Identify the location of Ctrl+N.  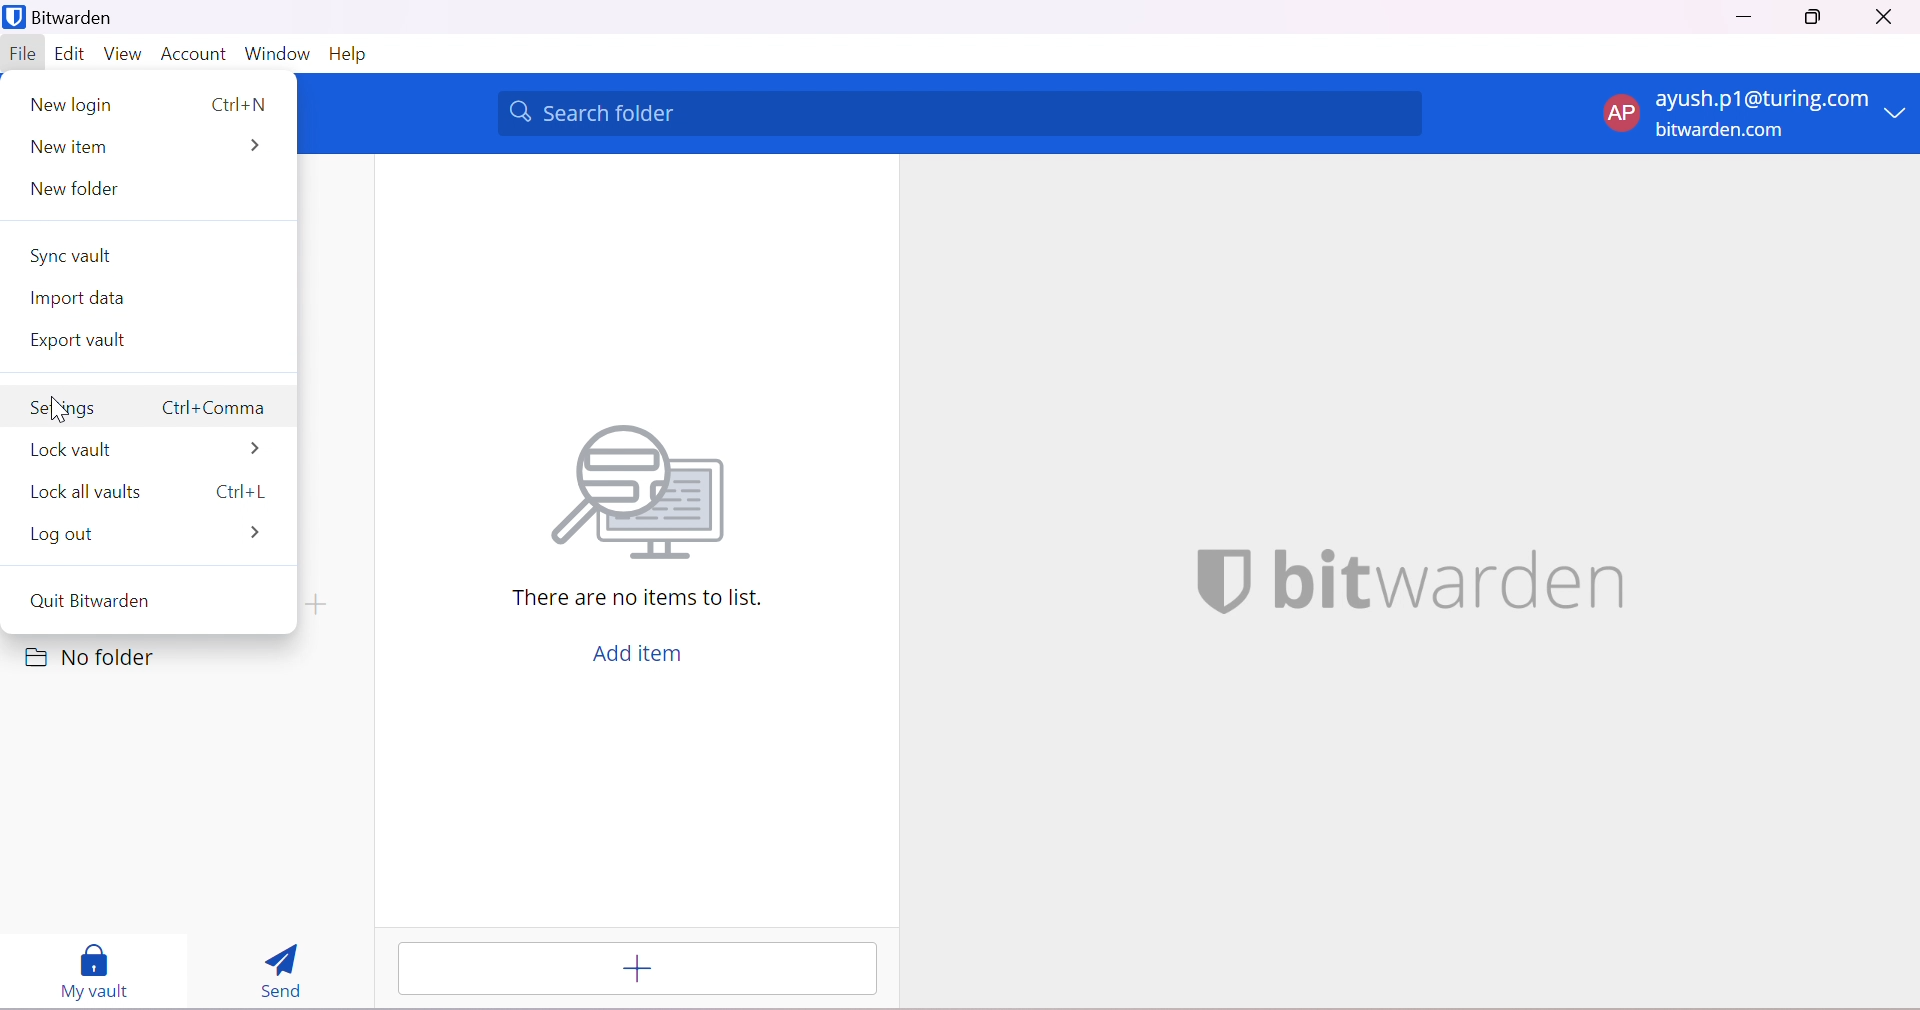
(241, 105).